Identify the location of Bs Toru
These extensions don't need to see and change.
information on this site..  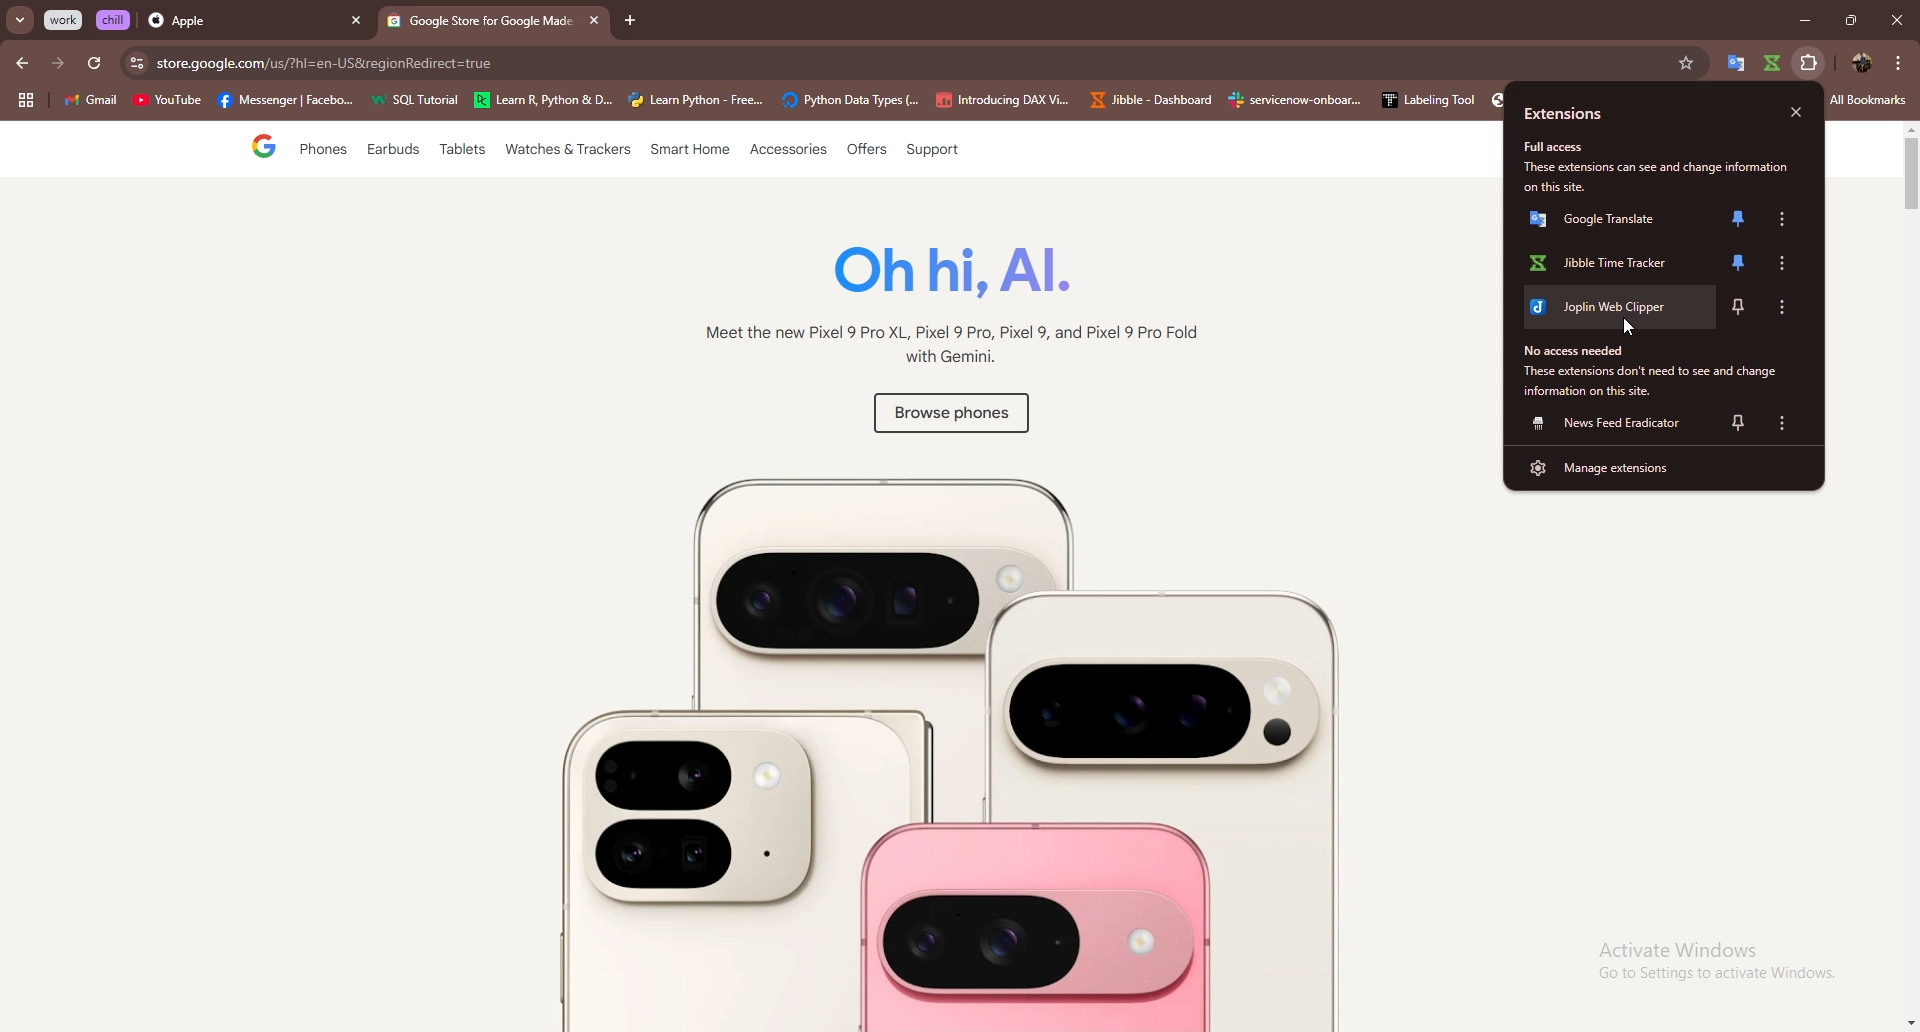
(1650, 371).